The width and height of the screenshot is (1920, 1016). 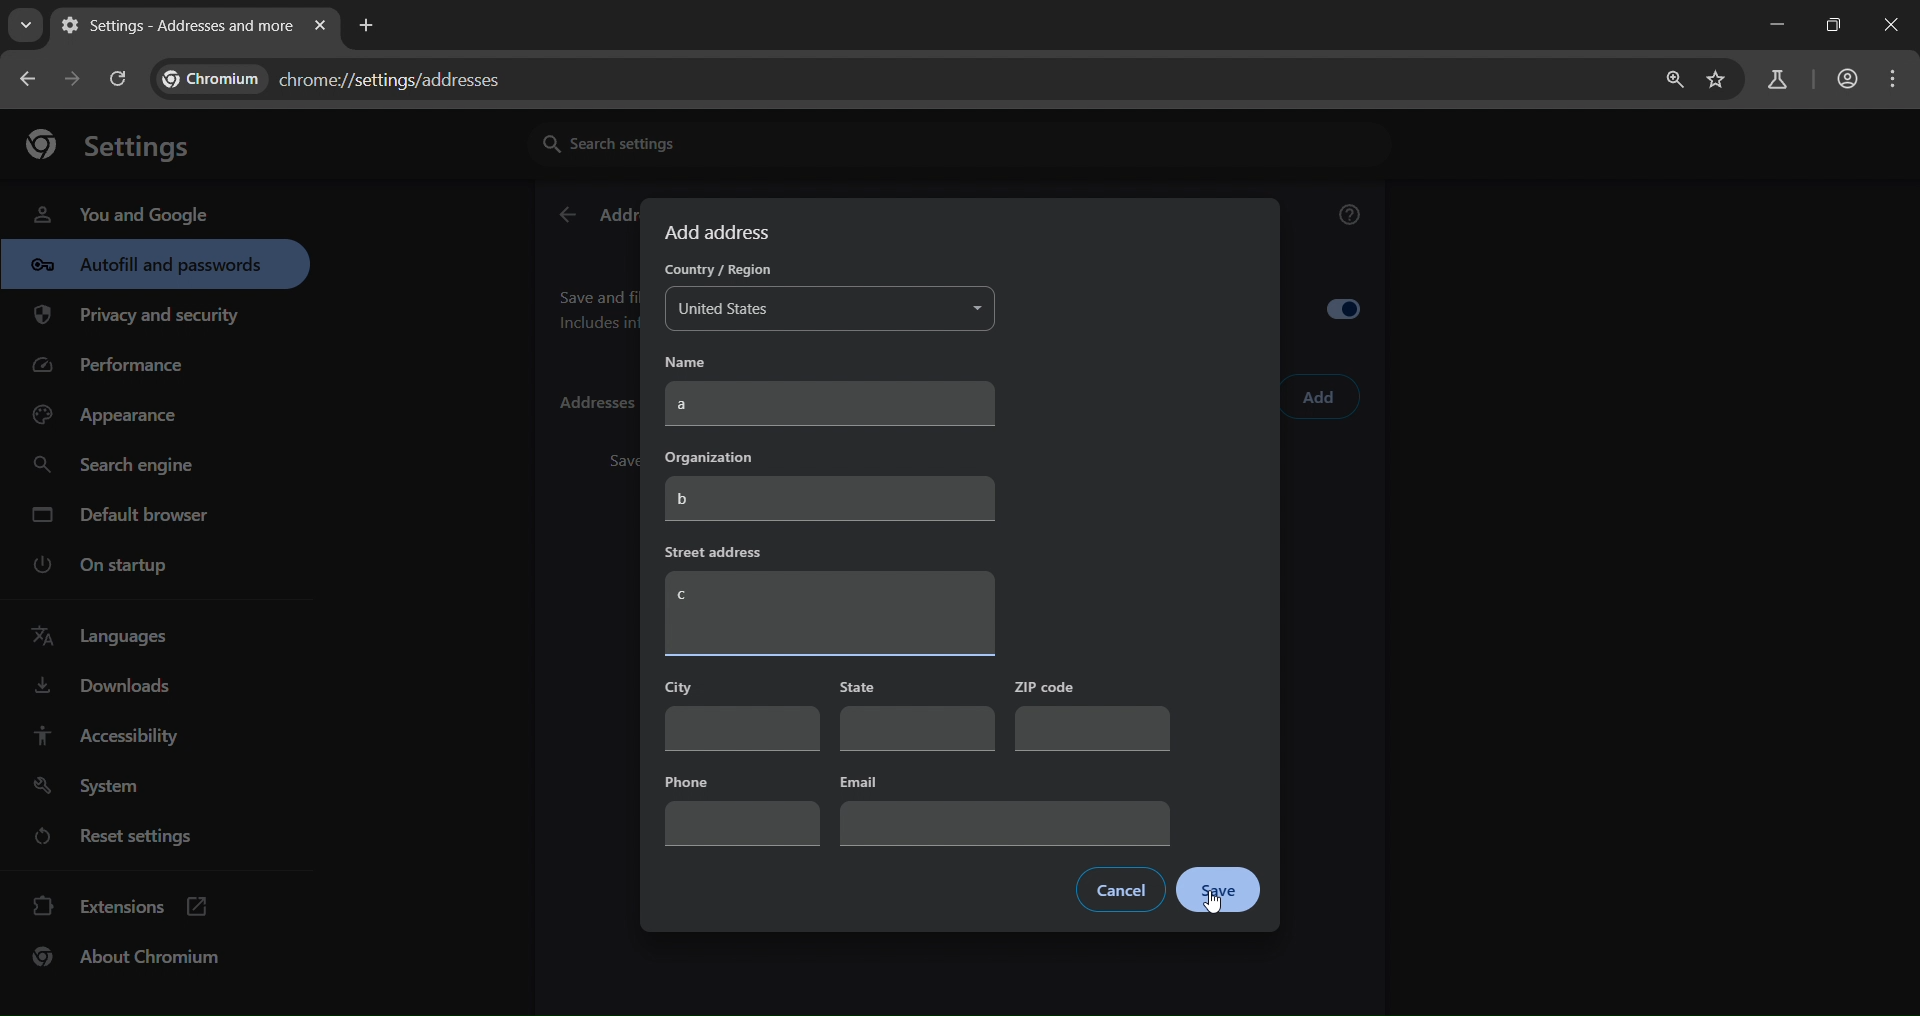 What do you see at coordinates (701, 361) in the screenshot?
I see `name` at bounding box center [701, 361].